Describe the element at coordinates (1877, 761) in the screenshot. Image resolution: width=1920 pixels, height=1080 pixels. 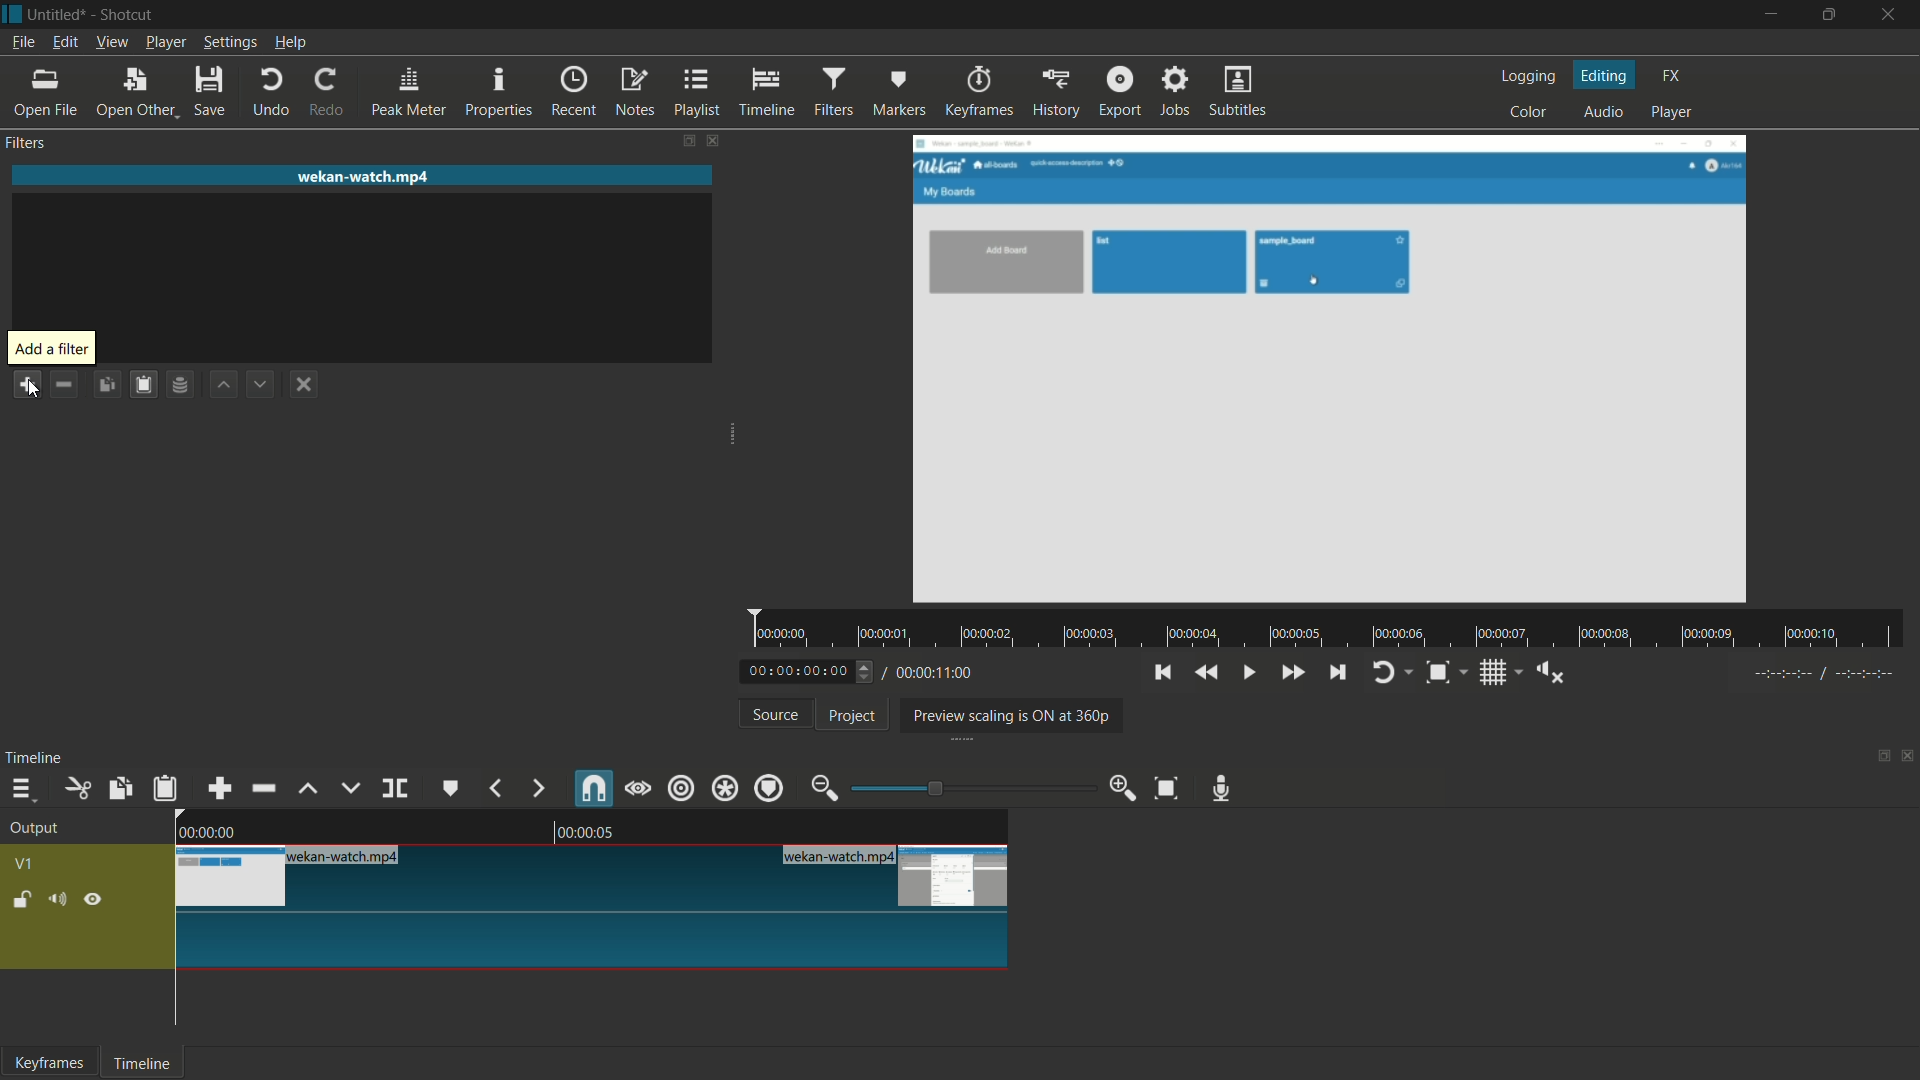
I see `change layout` at that location.